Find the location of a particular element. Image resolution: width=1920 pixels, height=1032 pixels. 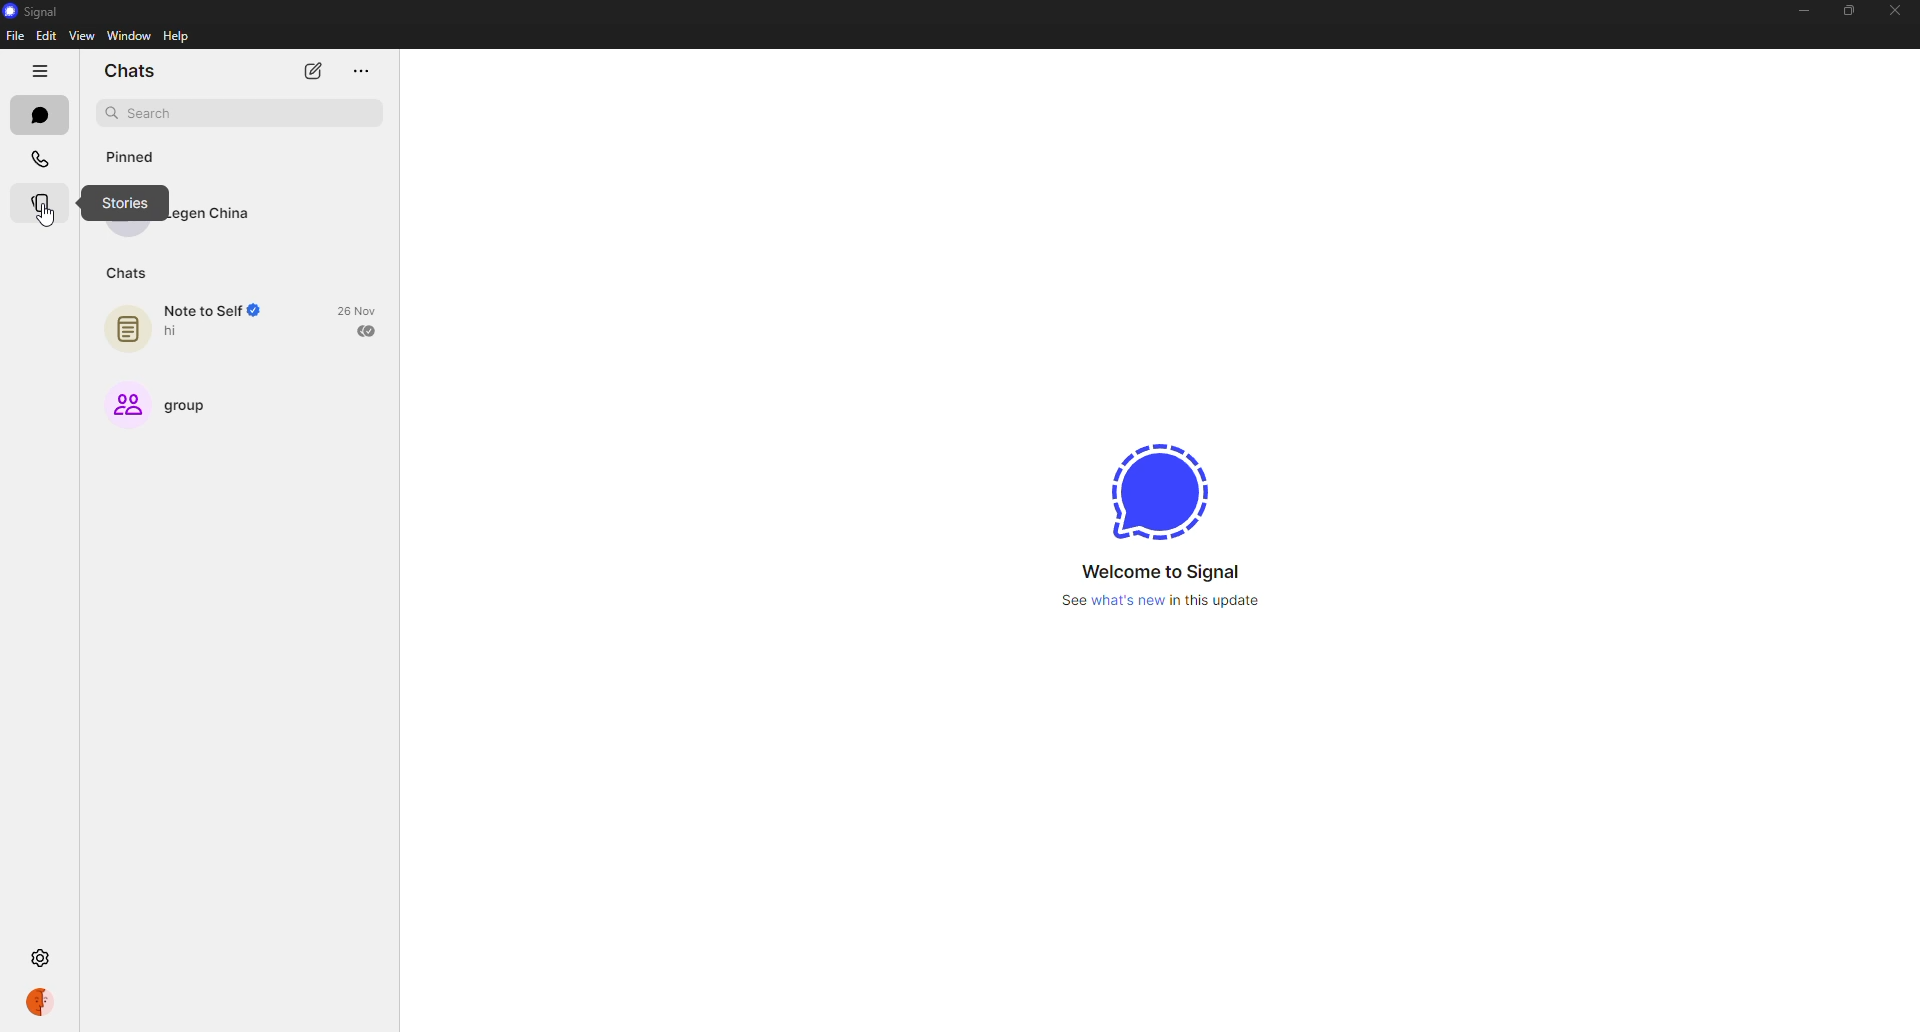

chats is located at coordinates (131, 70).